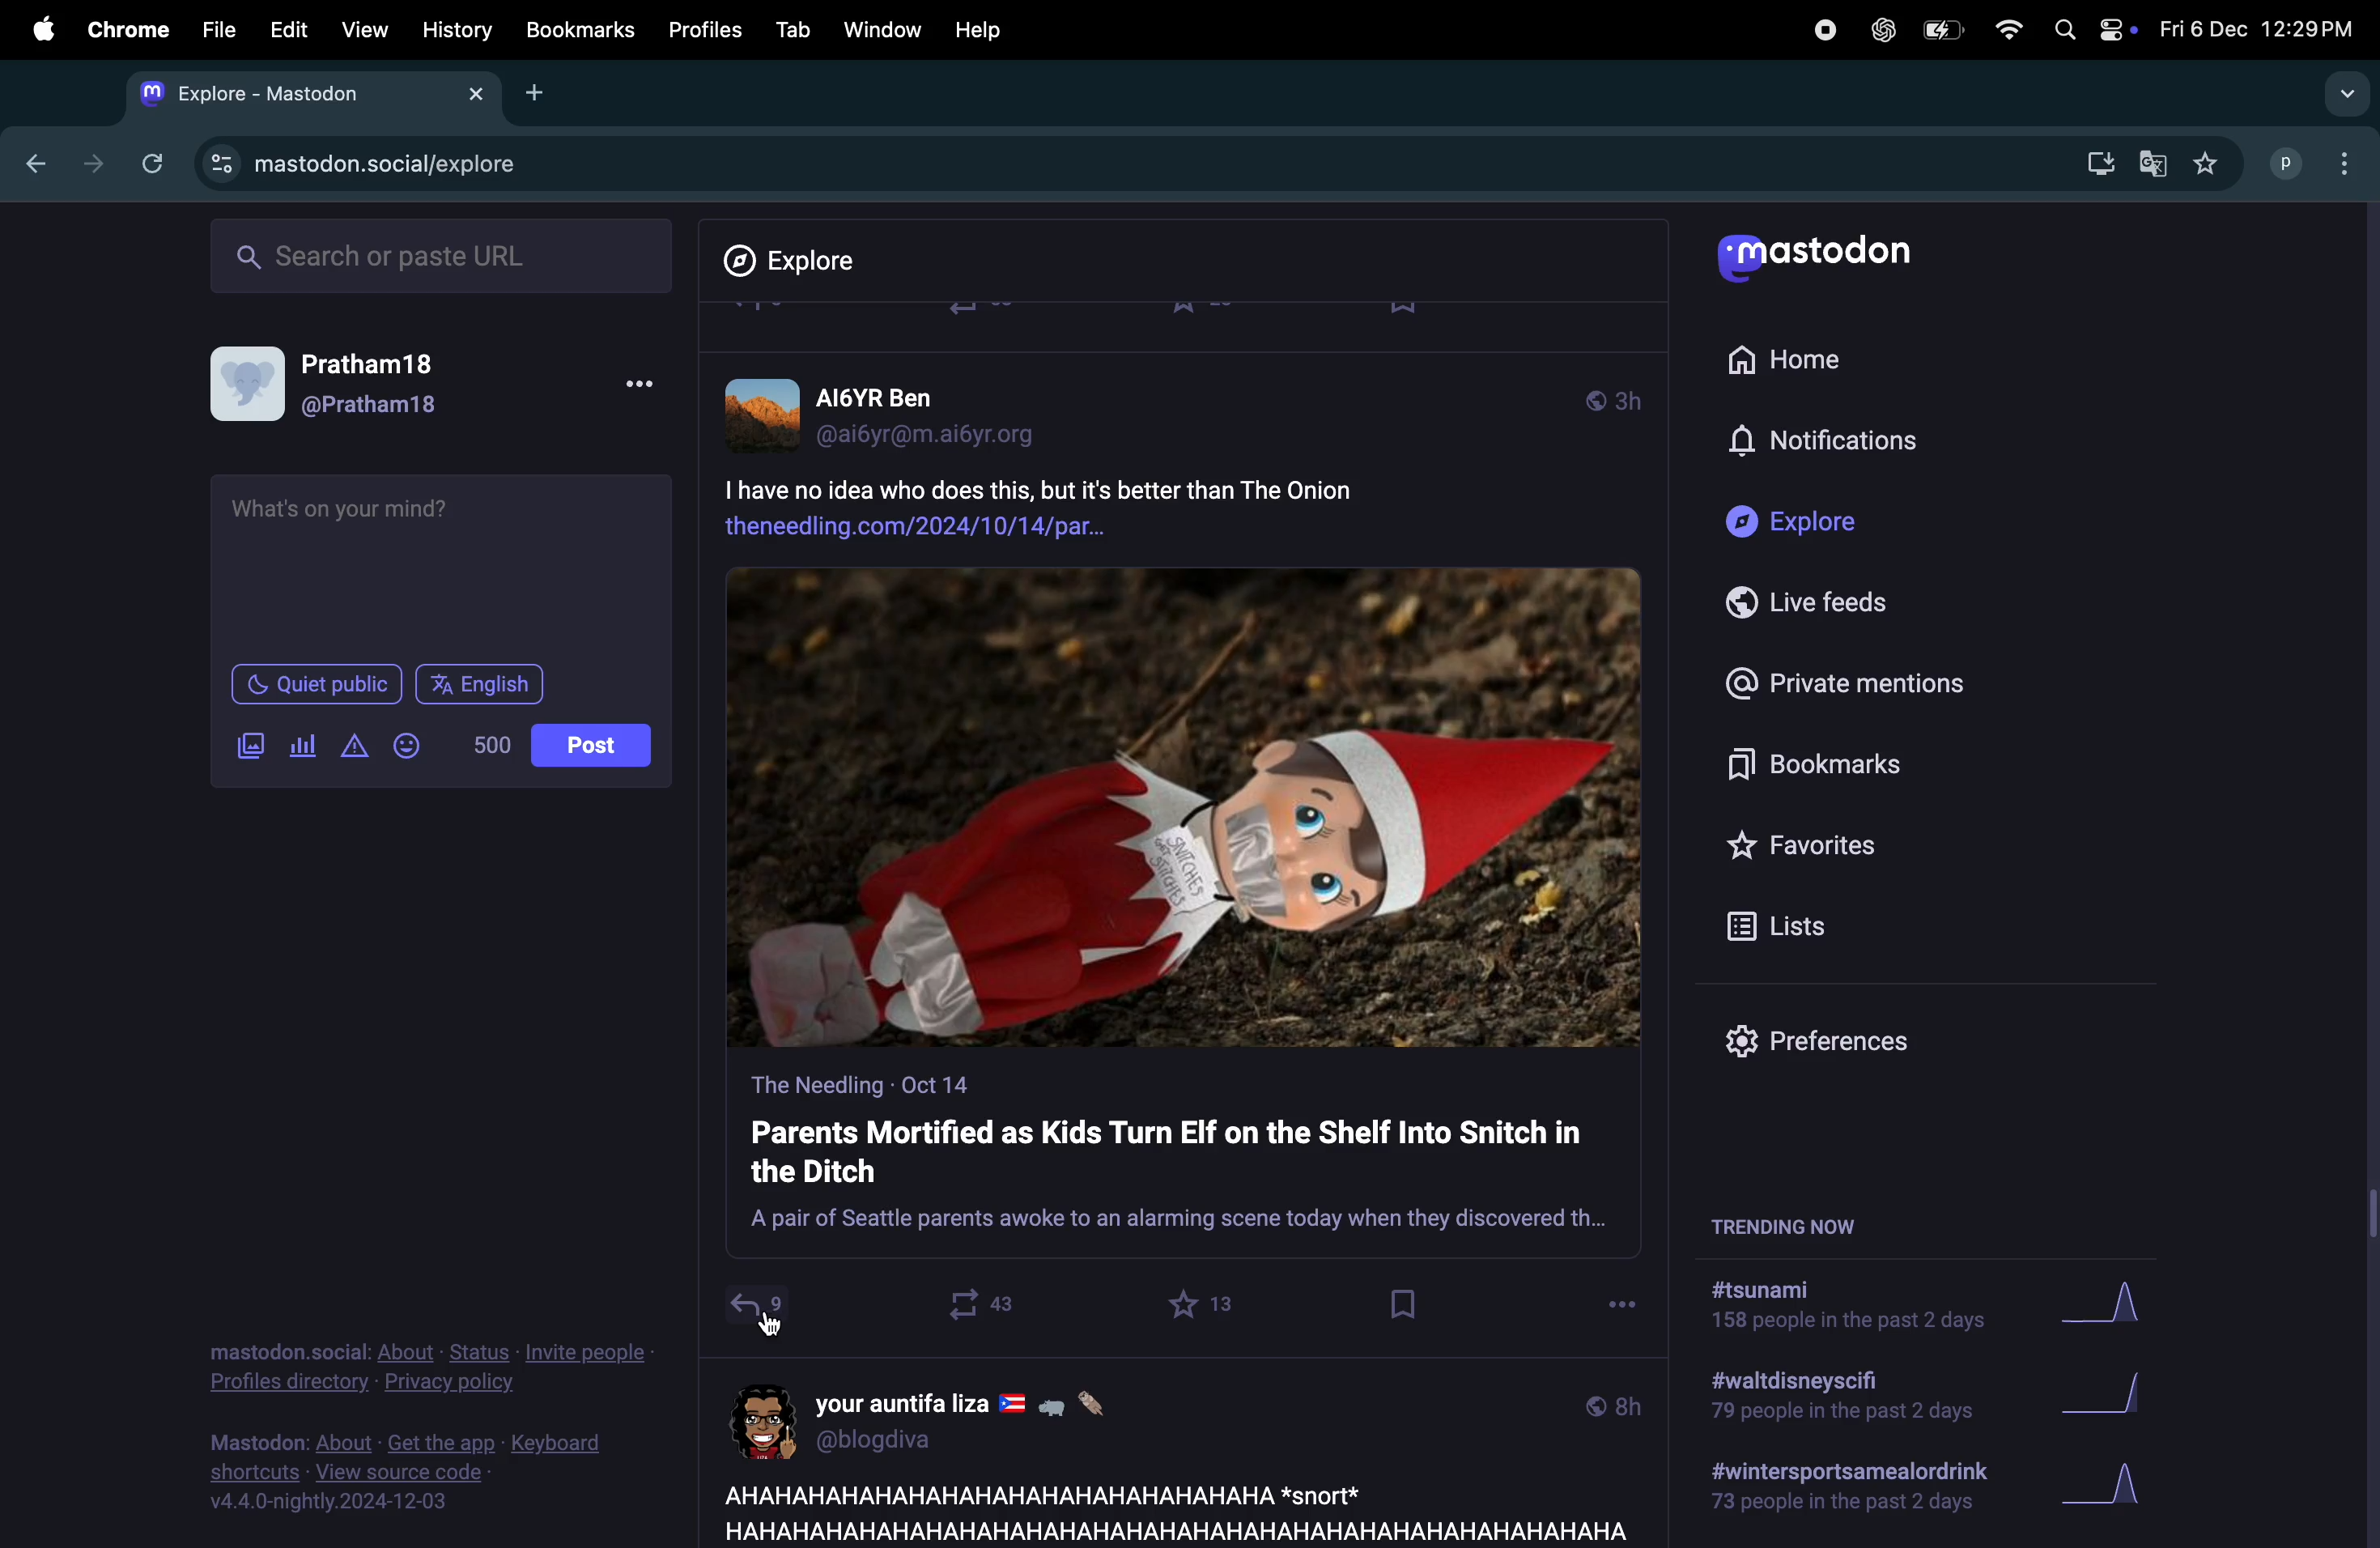  What do you see at coordinates (317, 684) in the screenshot?
I see `quiet place` at bounding box center [317, 684].